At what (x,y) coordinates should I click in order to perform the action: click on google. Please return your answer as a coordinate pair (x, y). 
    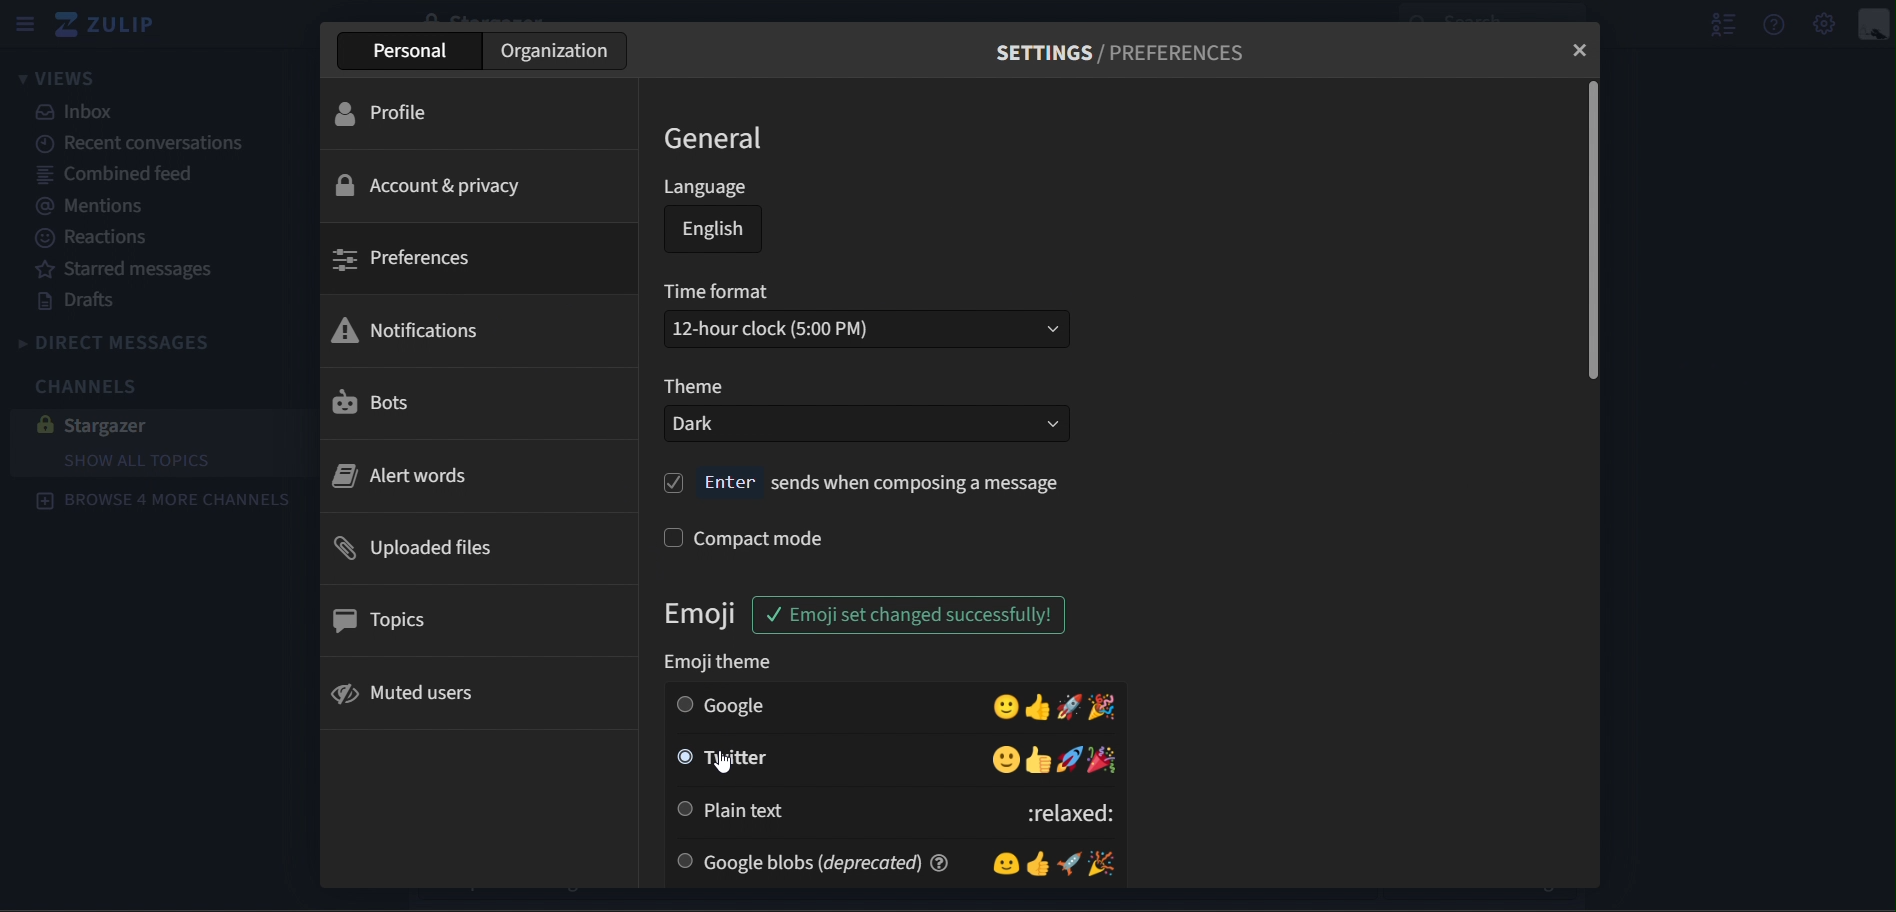
    Looking at the image, I should click on (896, 705).